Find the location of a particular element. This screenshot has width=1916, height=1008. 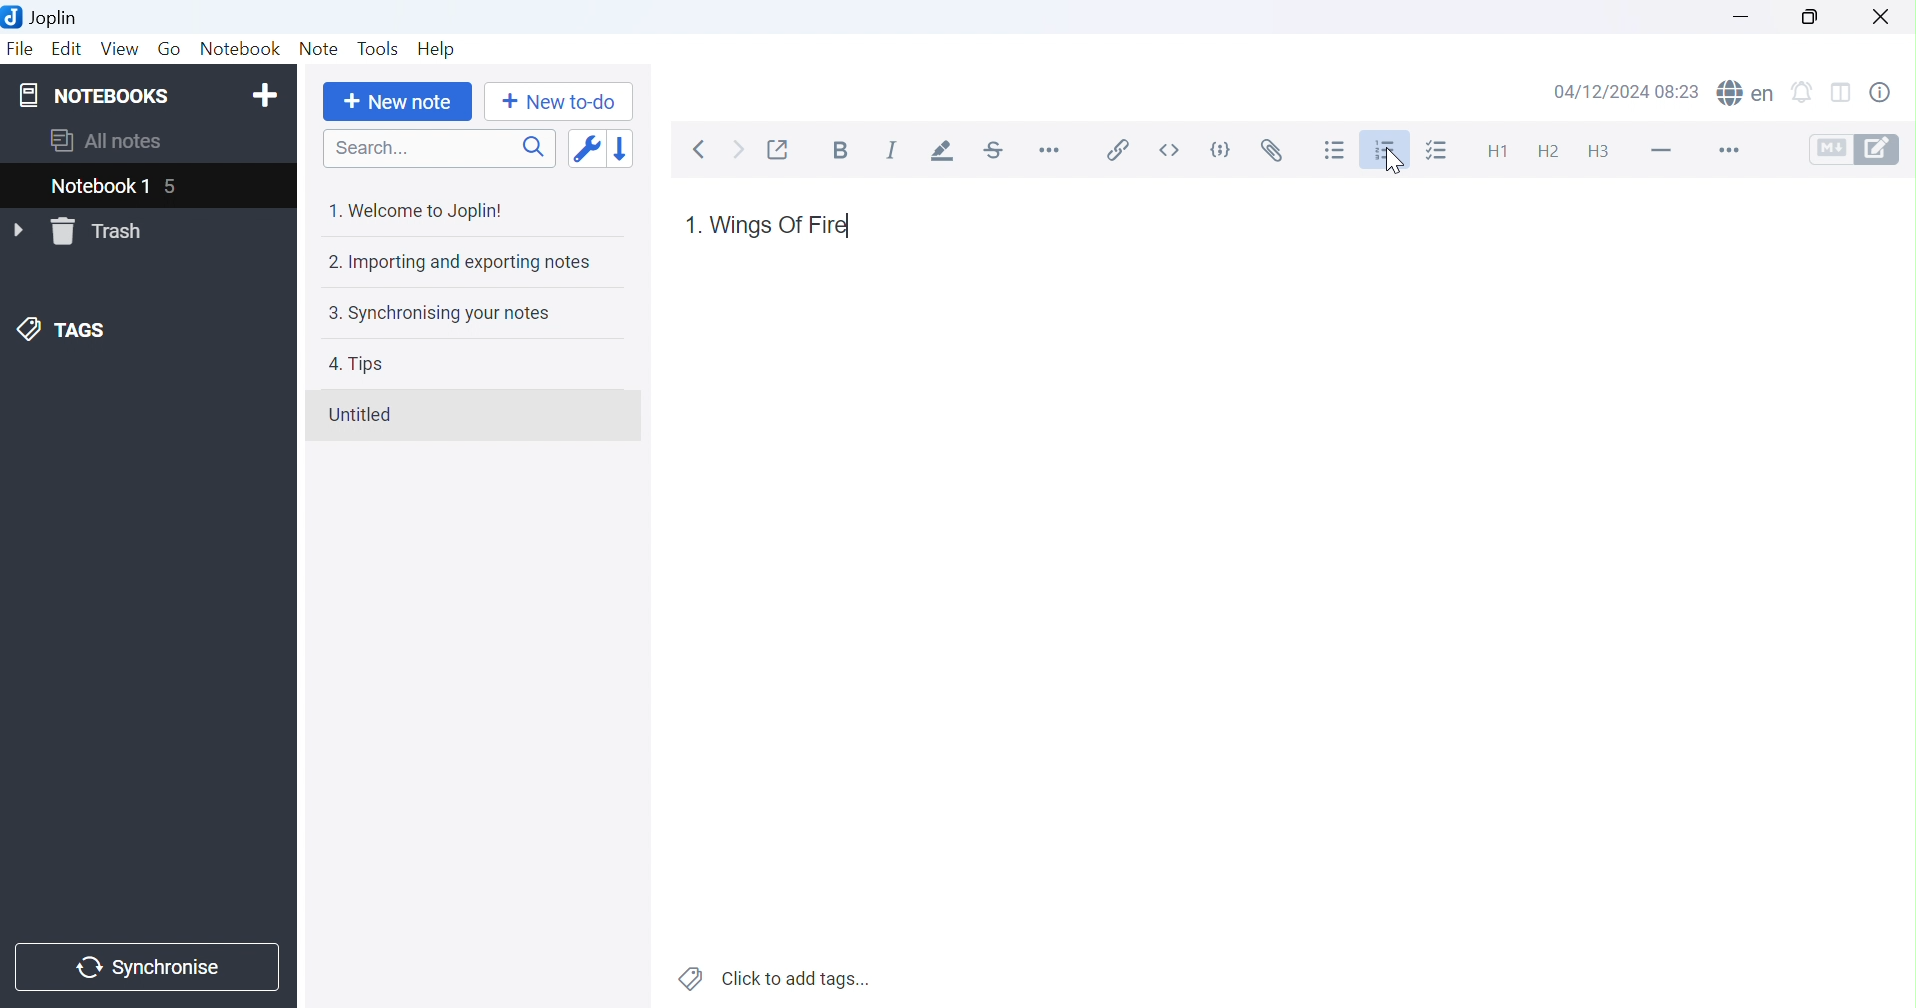

Edit is located at coordinates (68, 49).